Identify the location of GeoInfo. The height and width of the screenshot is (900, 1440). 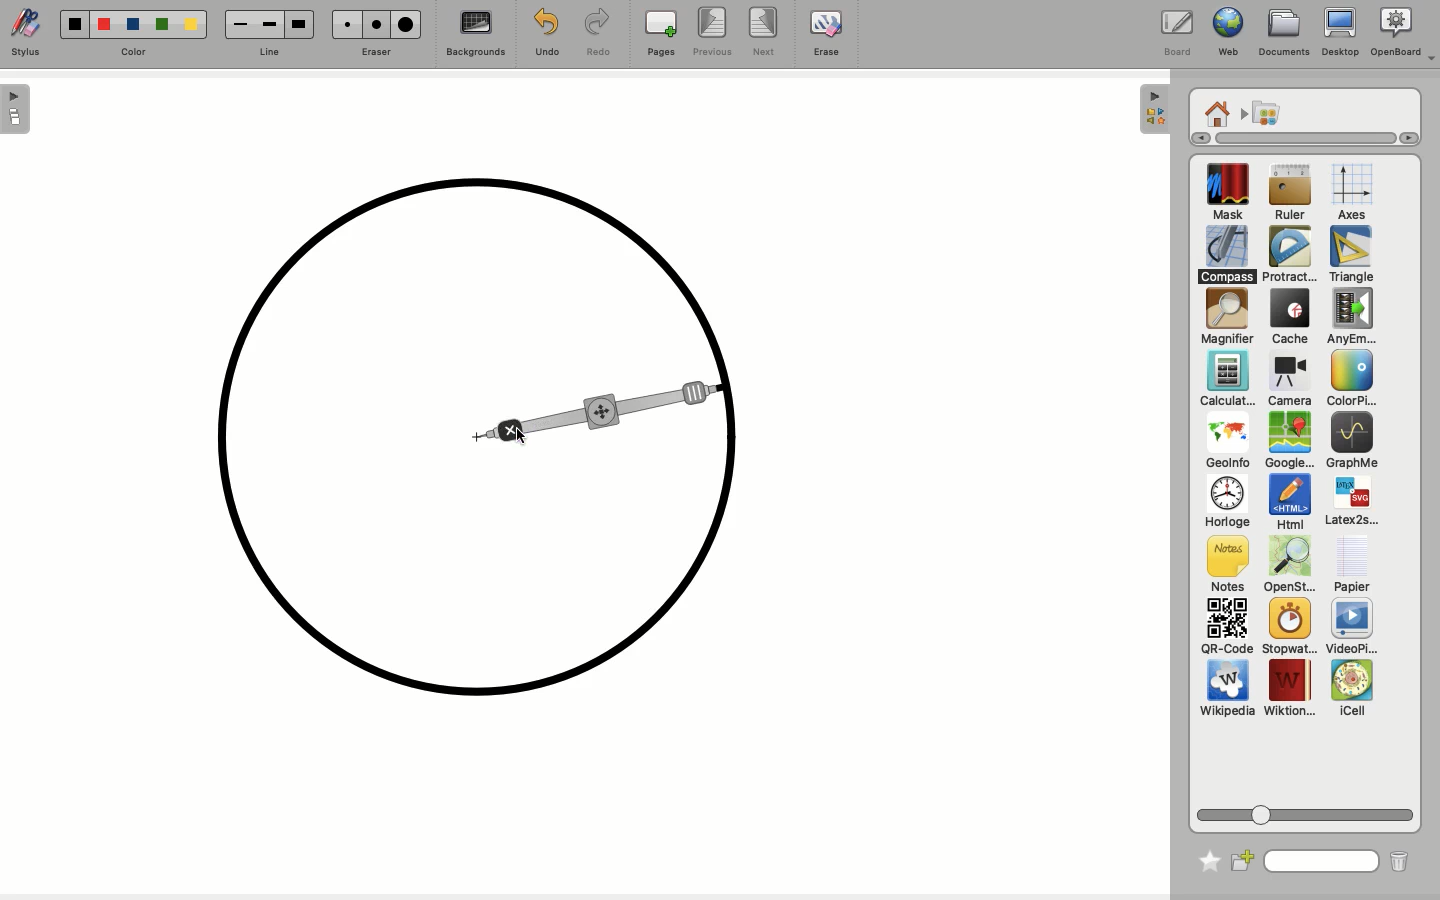
(1227, 446).